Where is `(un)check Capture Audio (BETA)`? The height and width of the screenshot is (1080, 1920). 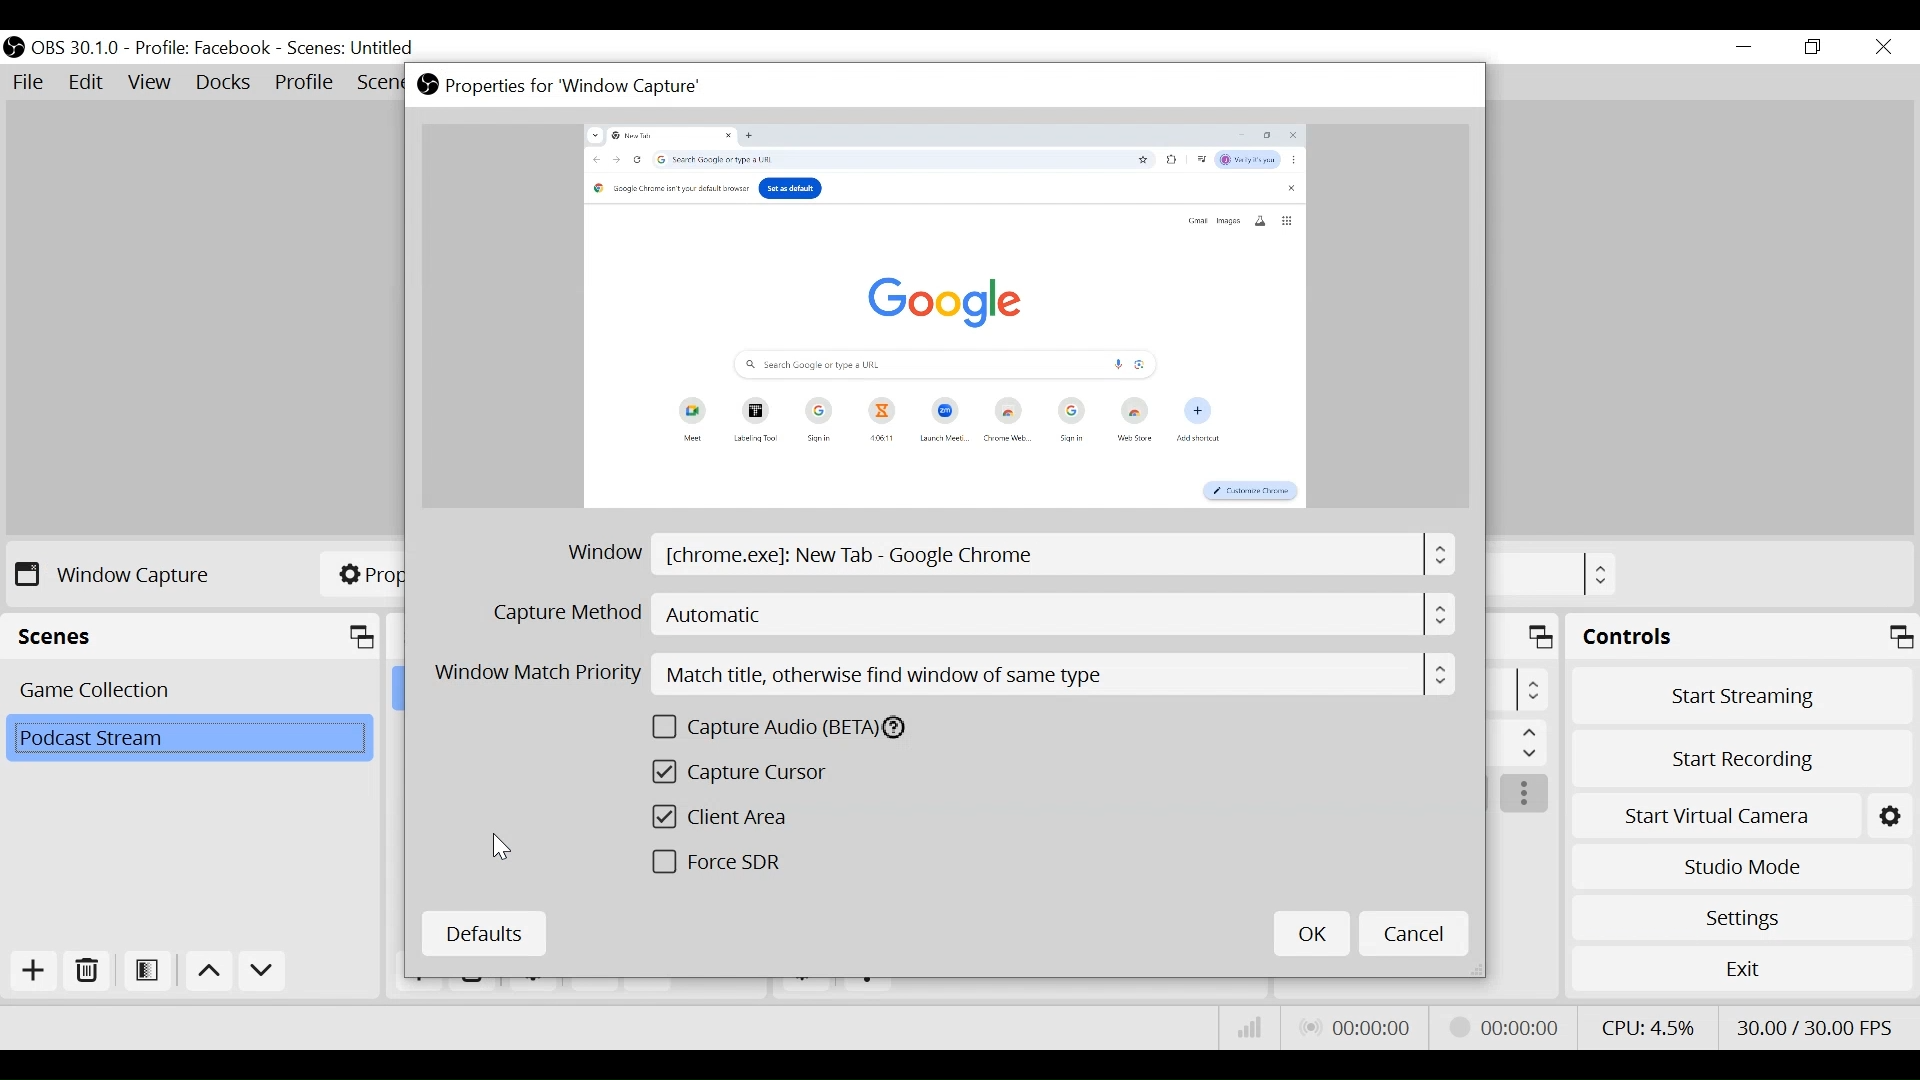
(un)check Capture Audio (BETA) is located at coordinates (805, 727).